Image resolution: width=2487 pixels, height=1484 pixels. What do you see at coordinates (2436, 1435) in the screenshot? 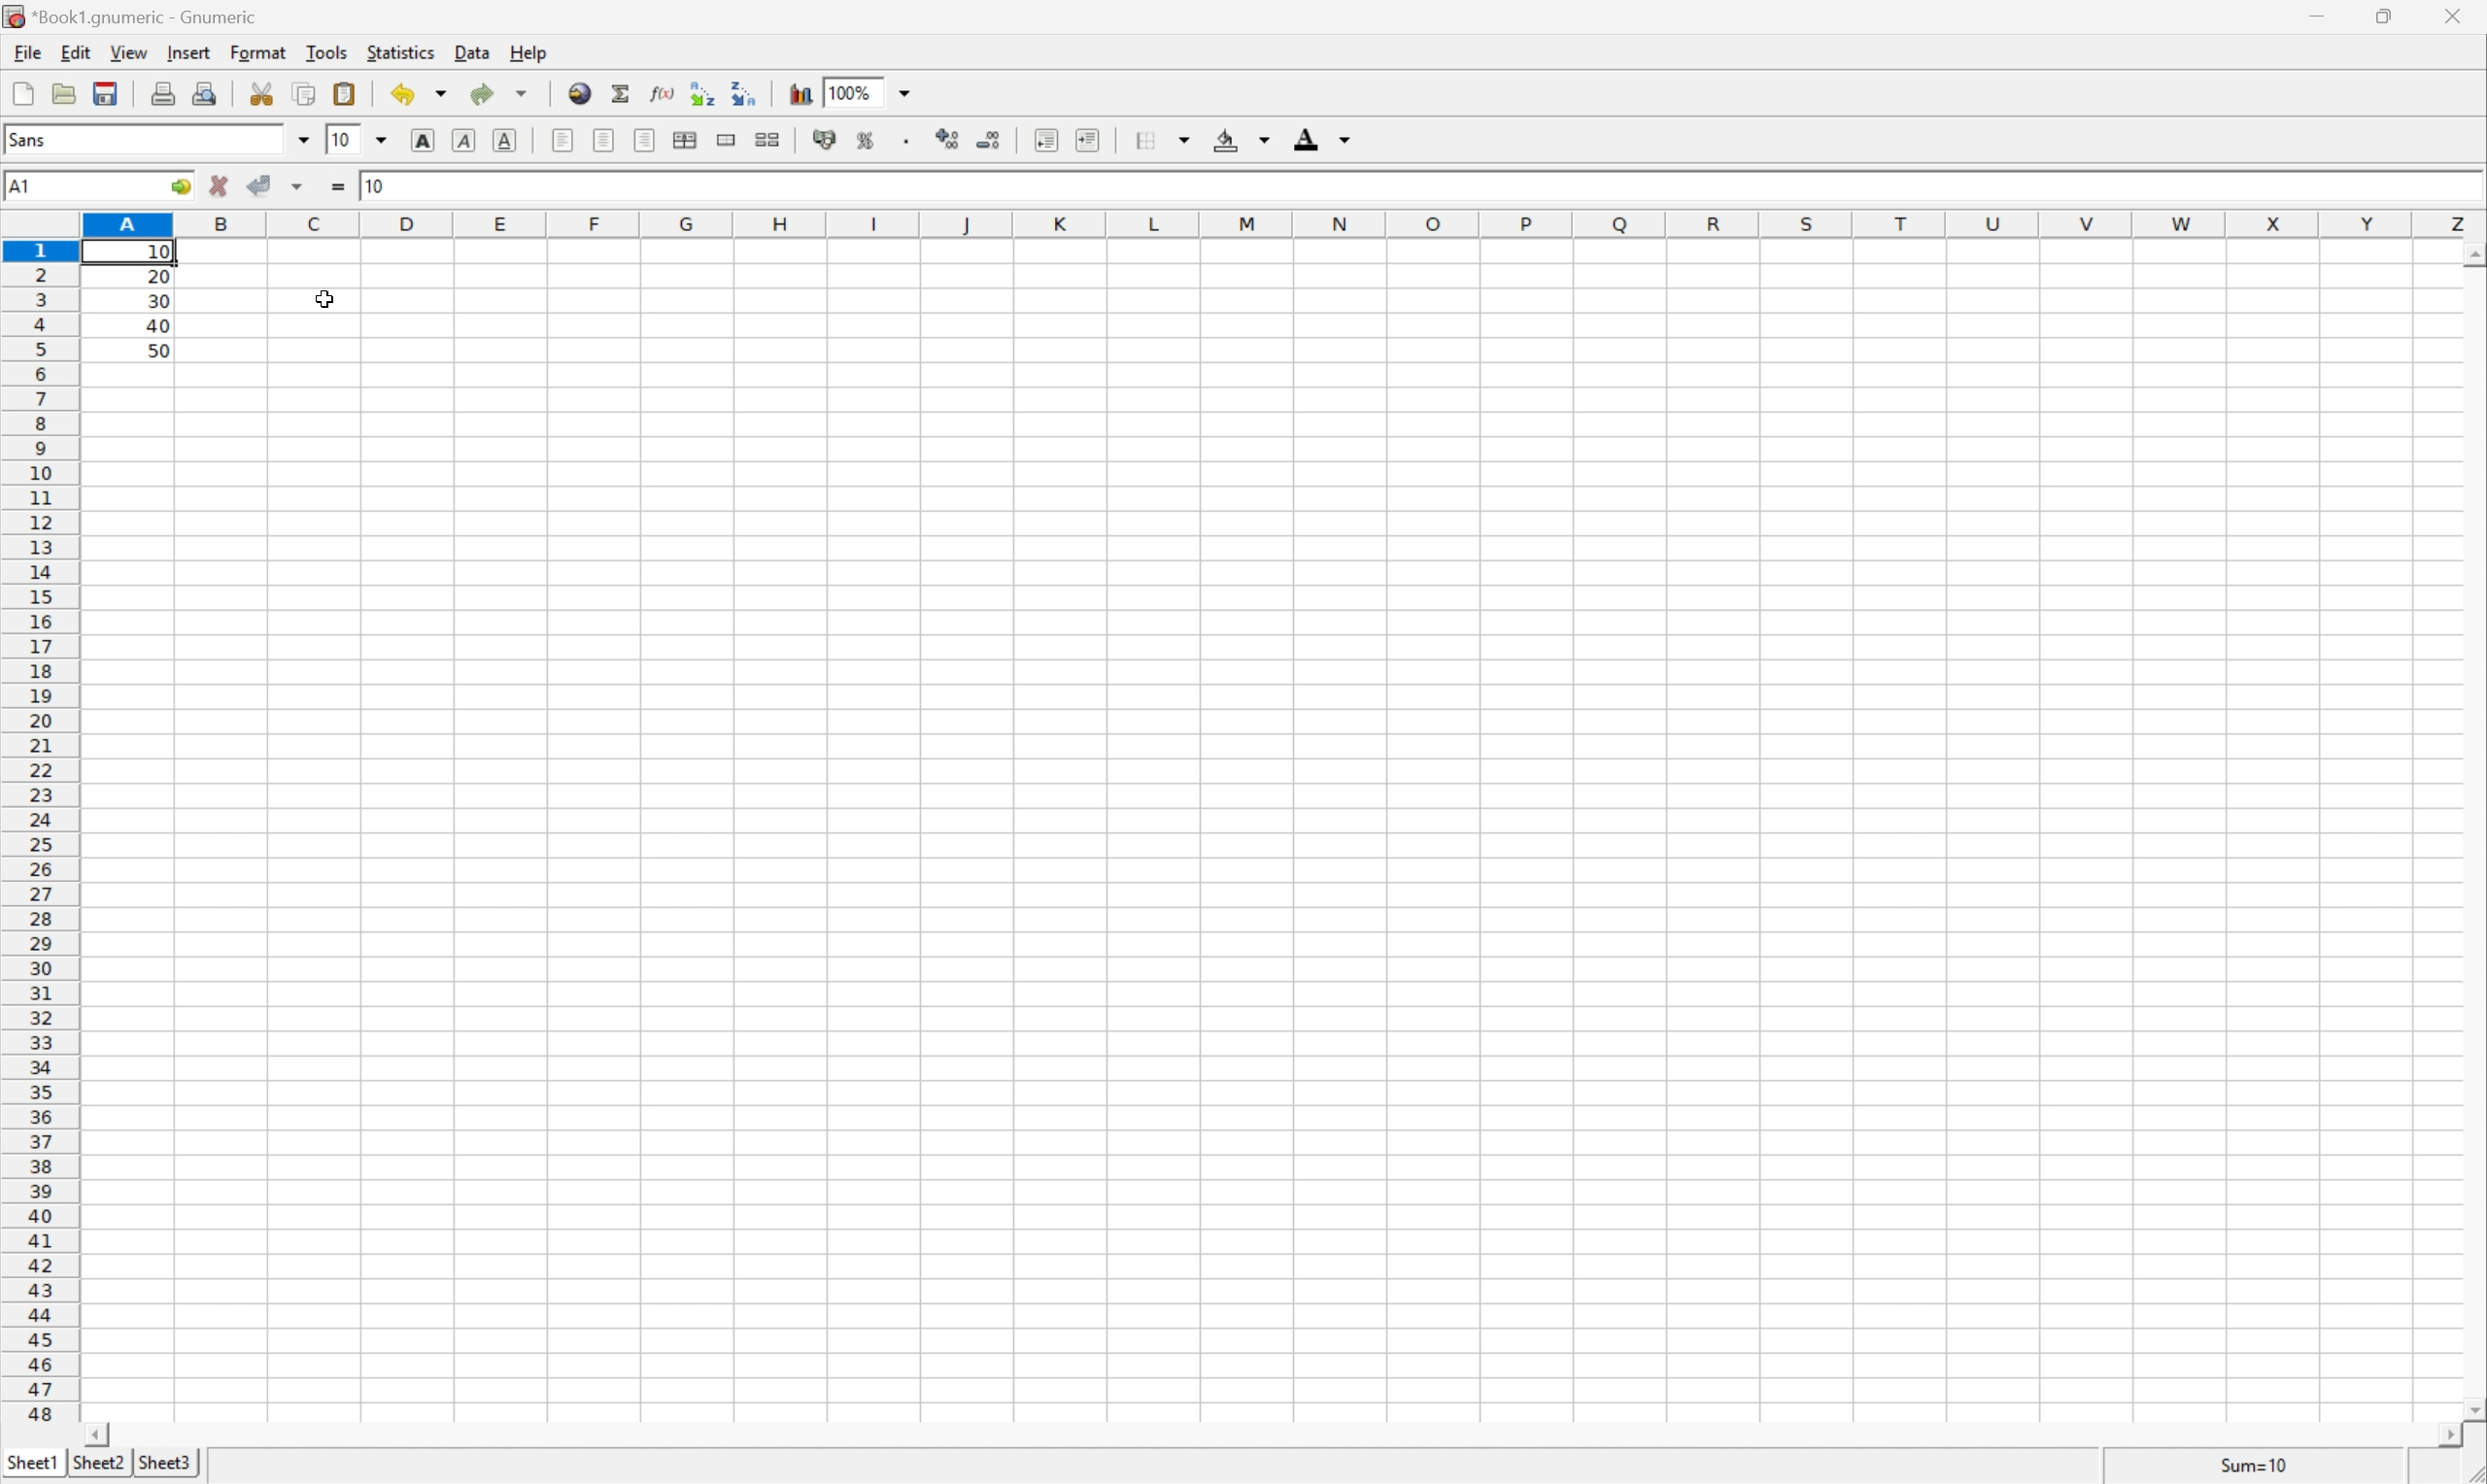
I see `Scroll right` at bounding box center [2436, 1435].